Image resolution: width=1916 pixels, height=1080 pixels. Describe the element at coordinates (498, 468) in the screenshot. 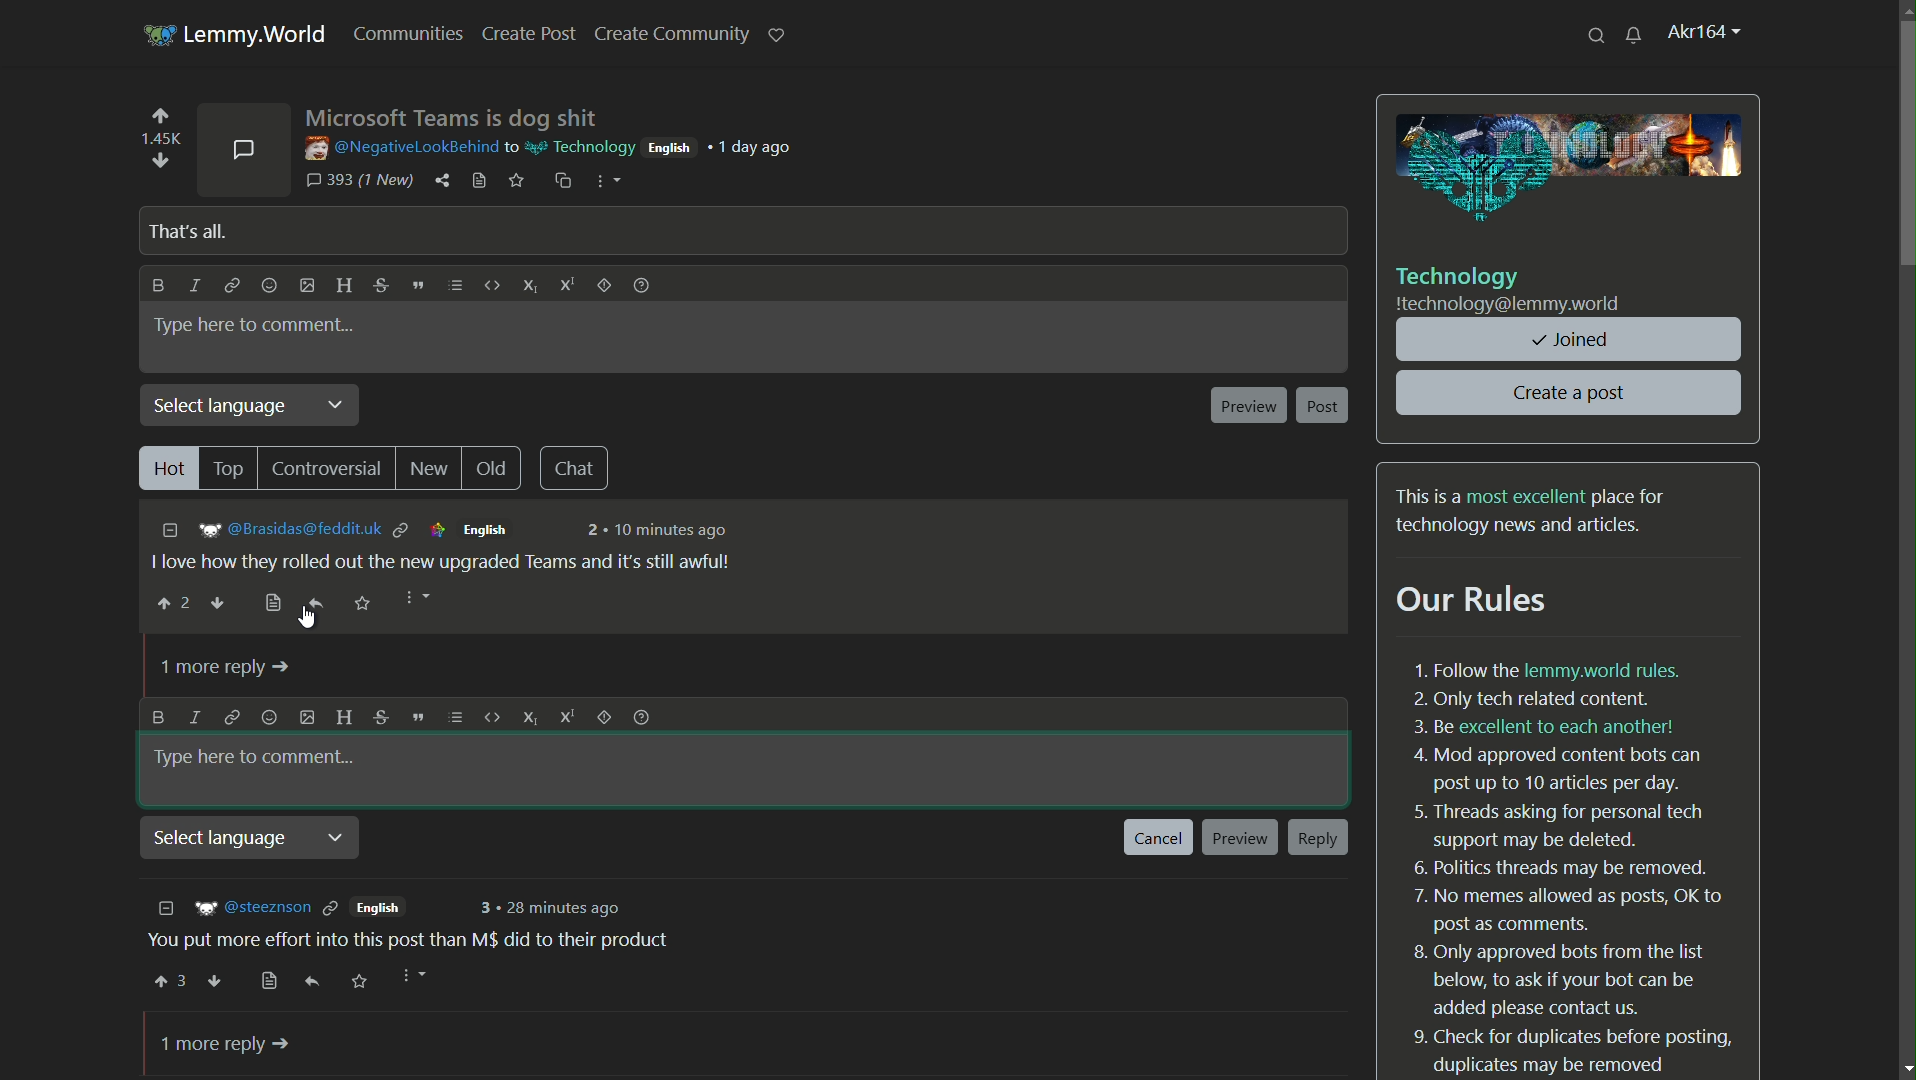

I see `old` at that location.